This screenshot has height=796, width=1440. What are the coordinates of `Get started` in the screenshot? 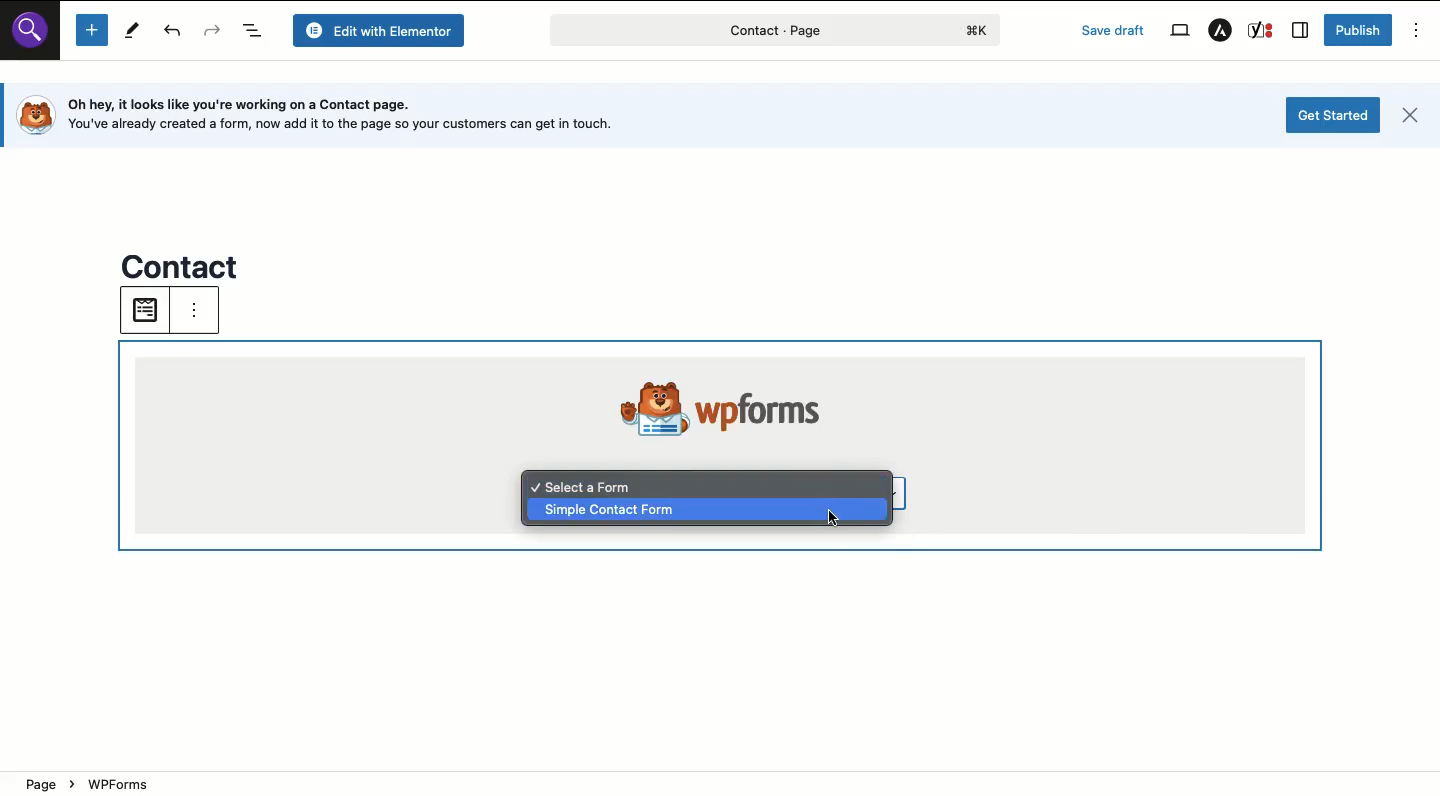 It's located at (1332, 115).